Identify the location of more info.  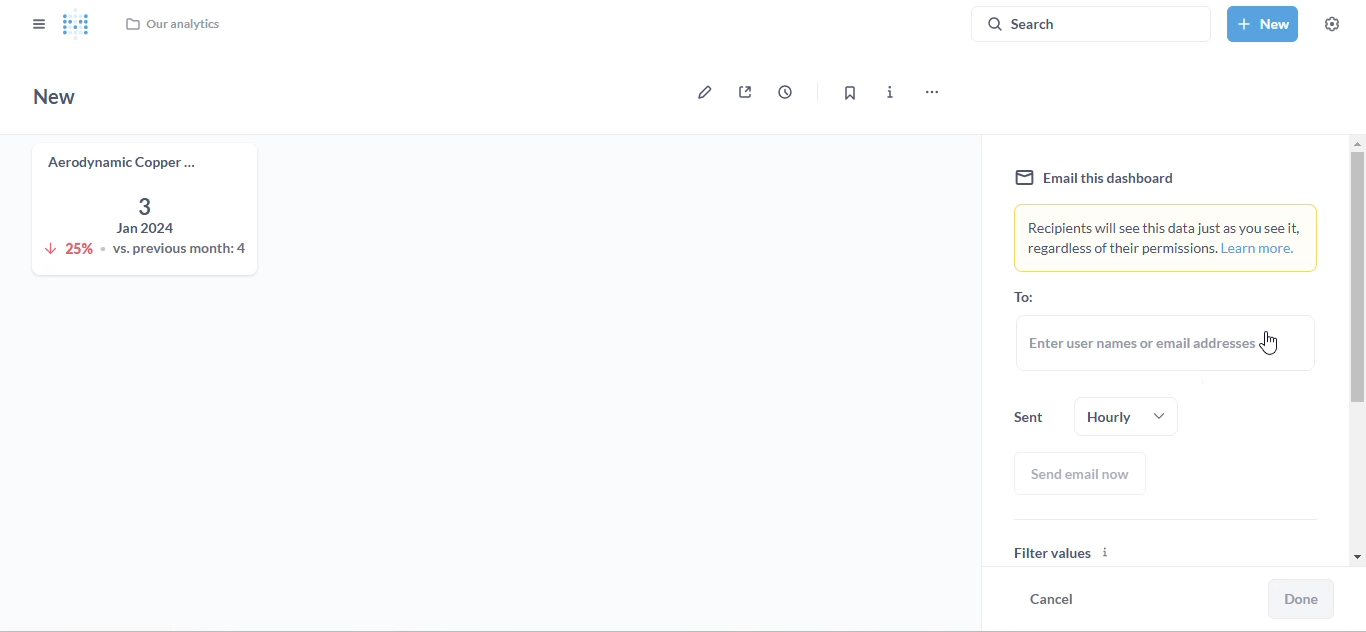
(891, 92).